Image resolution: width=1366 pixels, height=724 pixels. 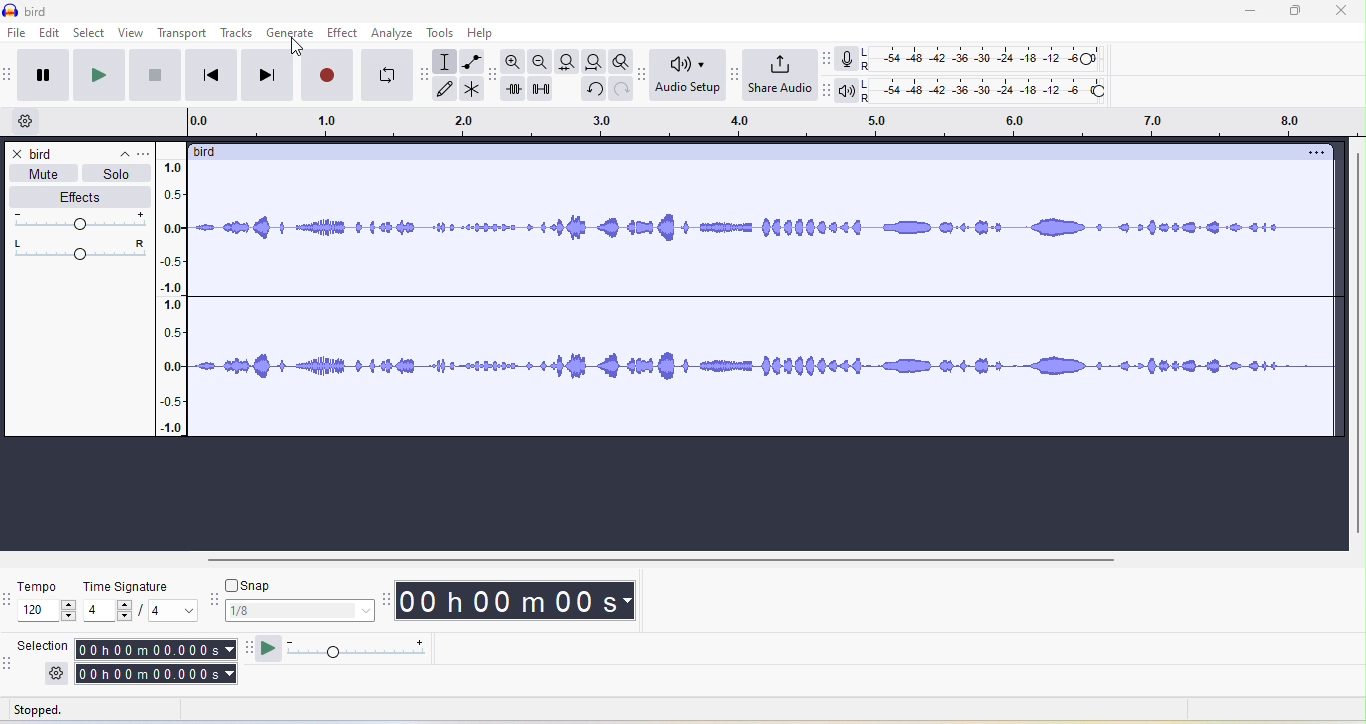 What do you see at coordinates (991, 59) in the screenshot?
I see `recording level` at bounding box center [991, 59].